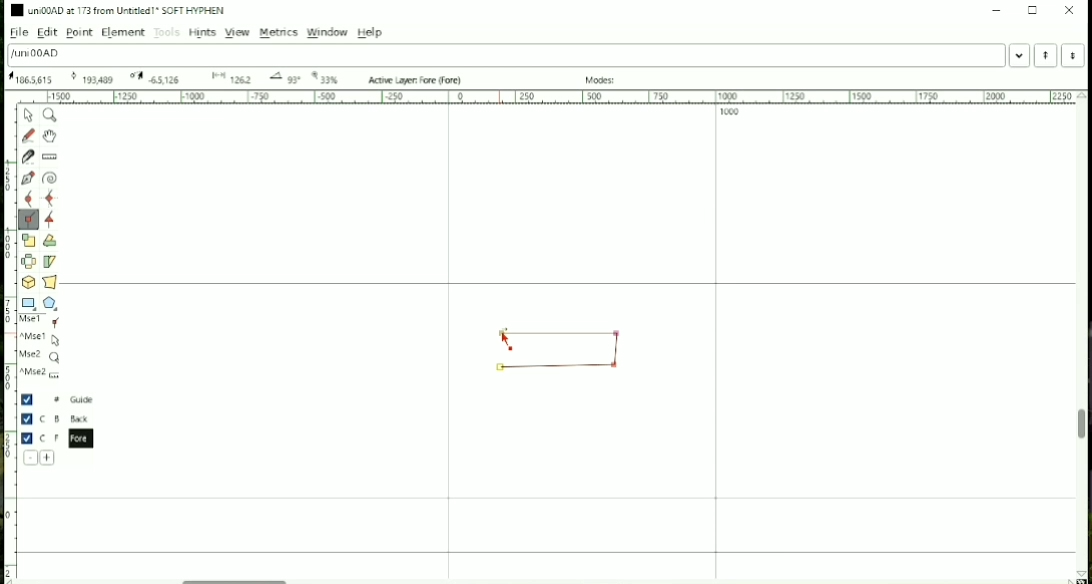 This screenshot has width=1092, height=584. I want to click on Magnify, so click(51, 115).